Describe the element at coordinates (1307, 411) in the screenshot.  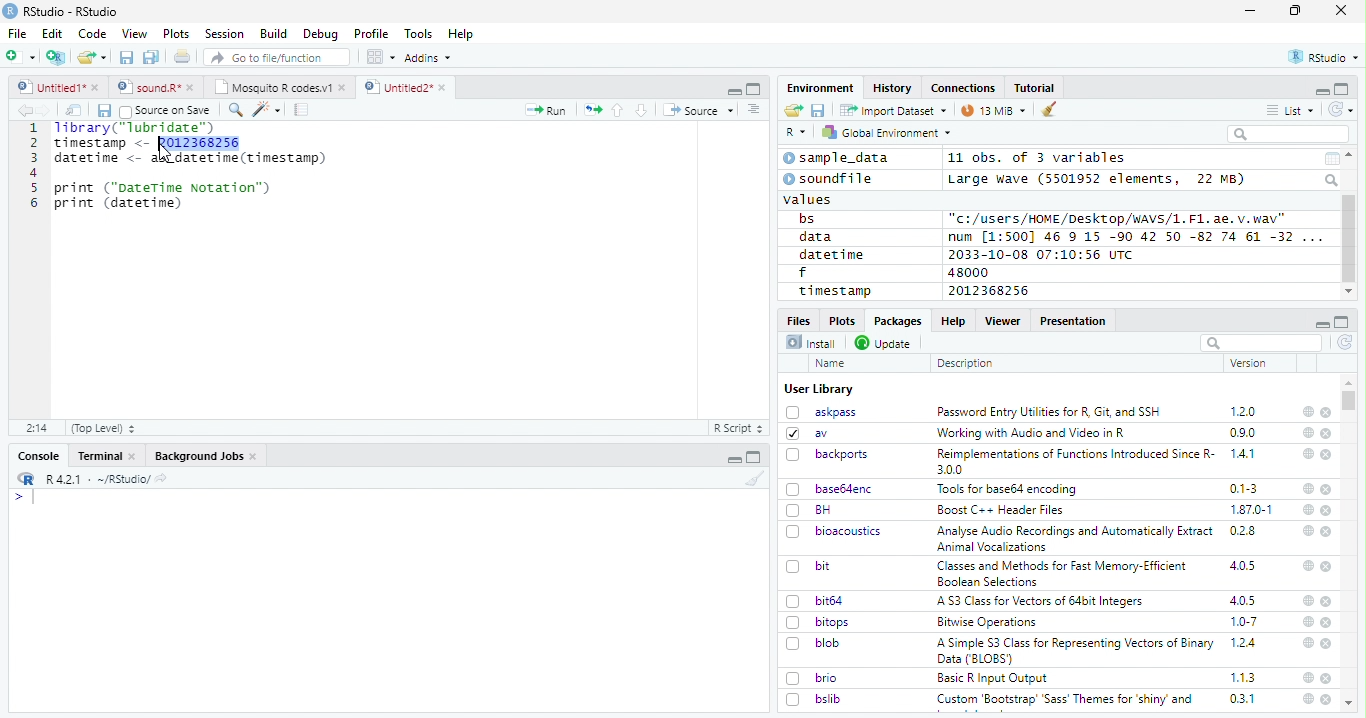
I see `help` at that location.